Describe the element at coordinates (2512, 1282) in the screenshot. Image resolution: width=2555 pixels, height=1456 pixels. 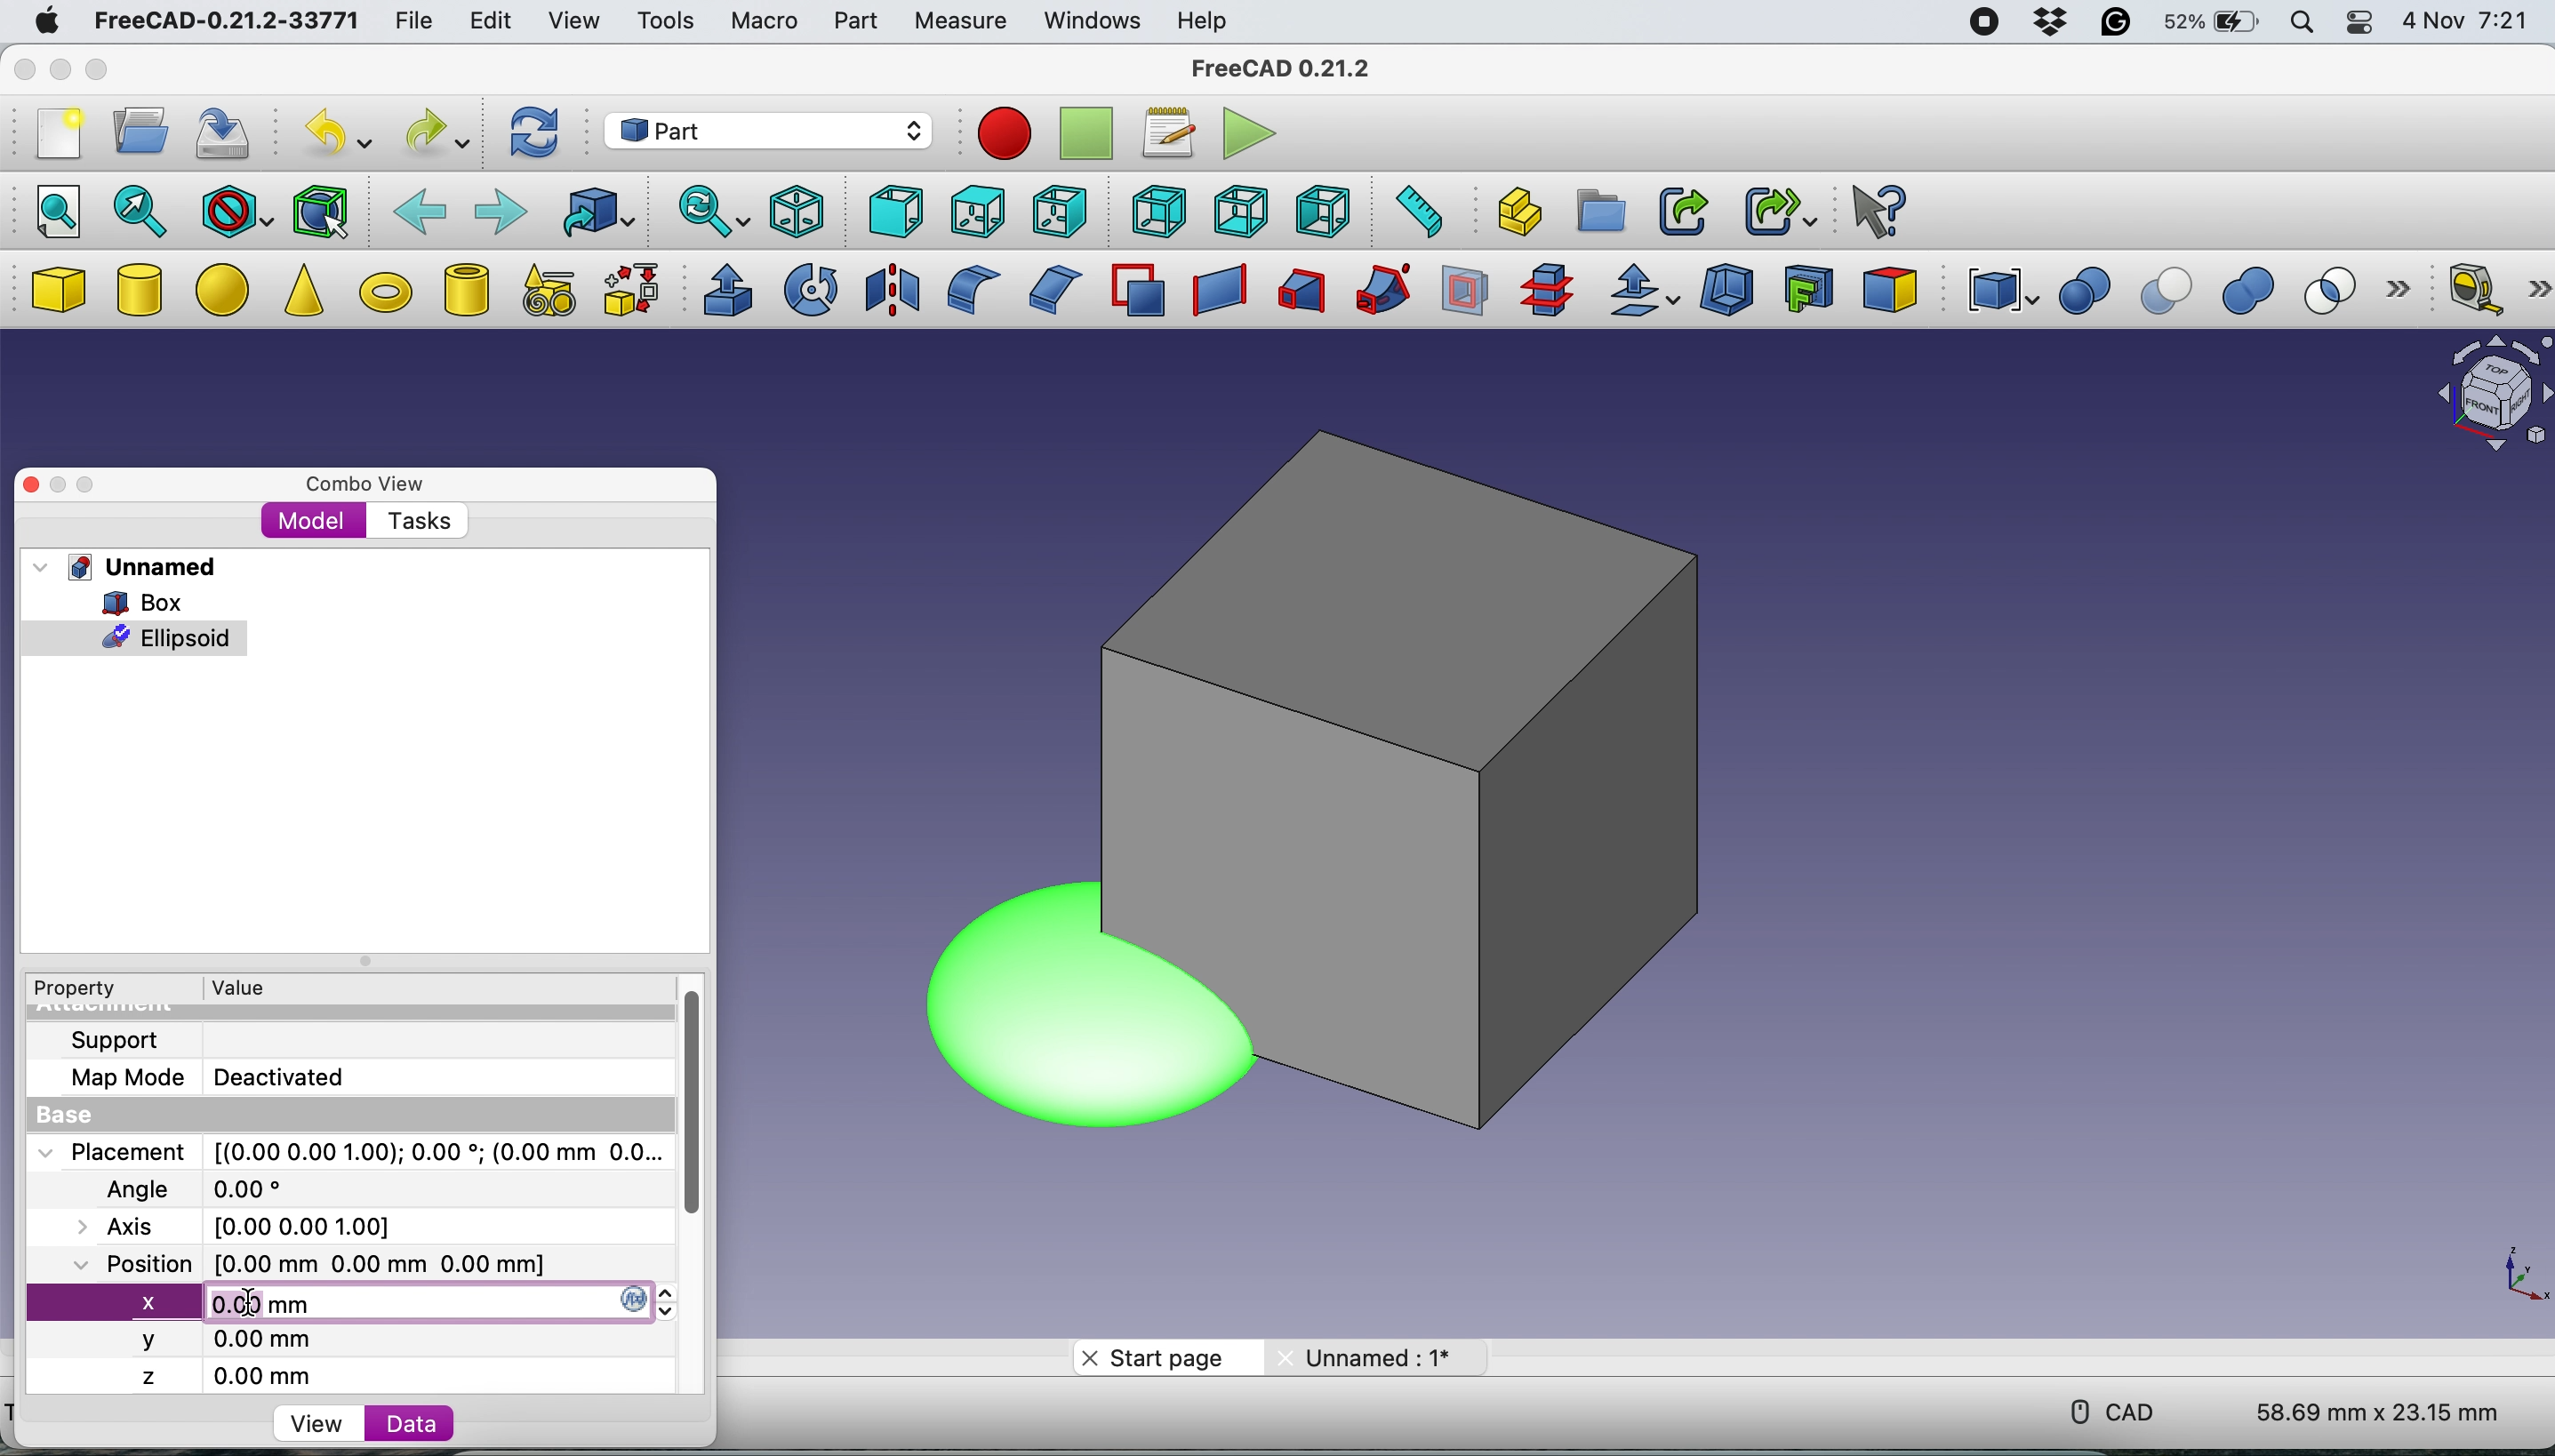
I see `xy coordinate` at that location.